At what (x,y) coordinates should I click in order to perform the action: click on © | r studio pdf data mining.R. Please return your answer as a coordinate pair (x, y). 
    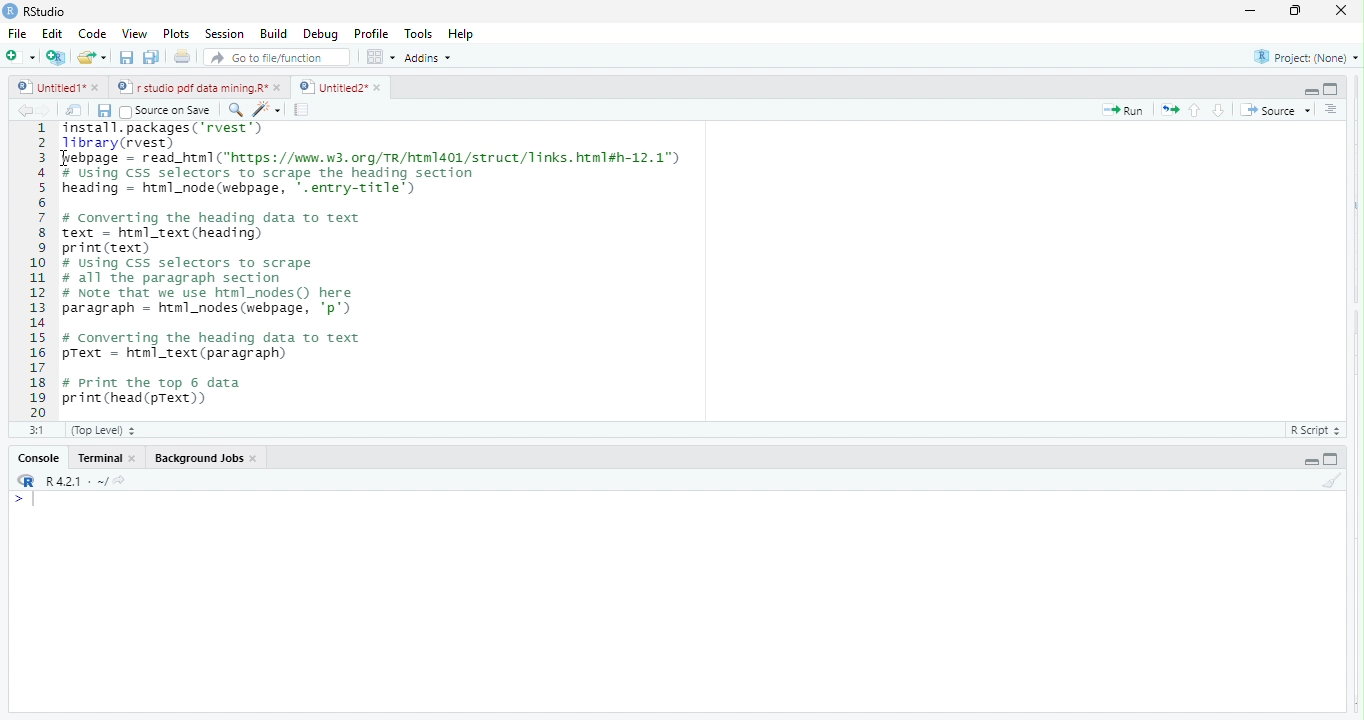
    Looking at the image, I should click on (194, 88).